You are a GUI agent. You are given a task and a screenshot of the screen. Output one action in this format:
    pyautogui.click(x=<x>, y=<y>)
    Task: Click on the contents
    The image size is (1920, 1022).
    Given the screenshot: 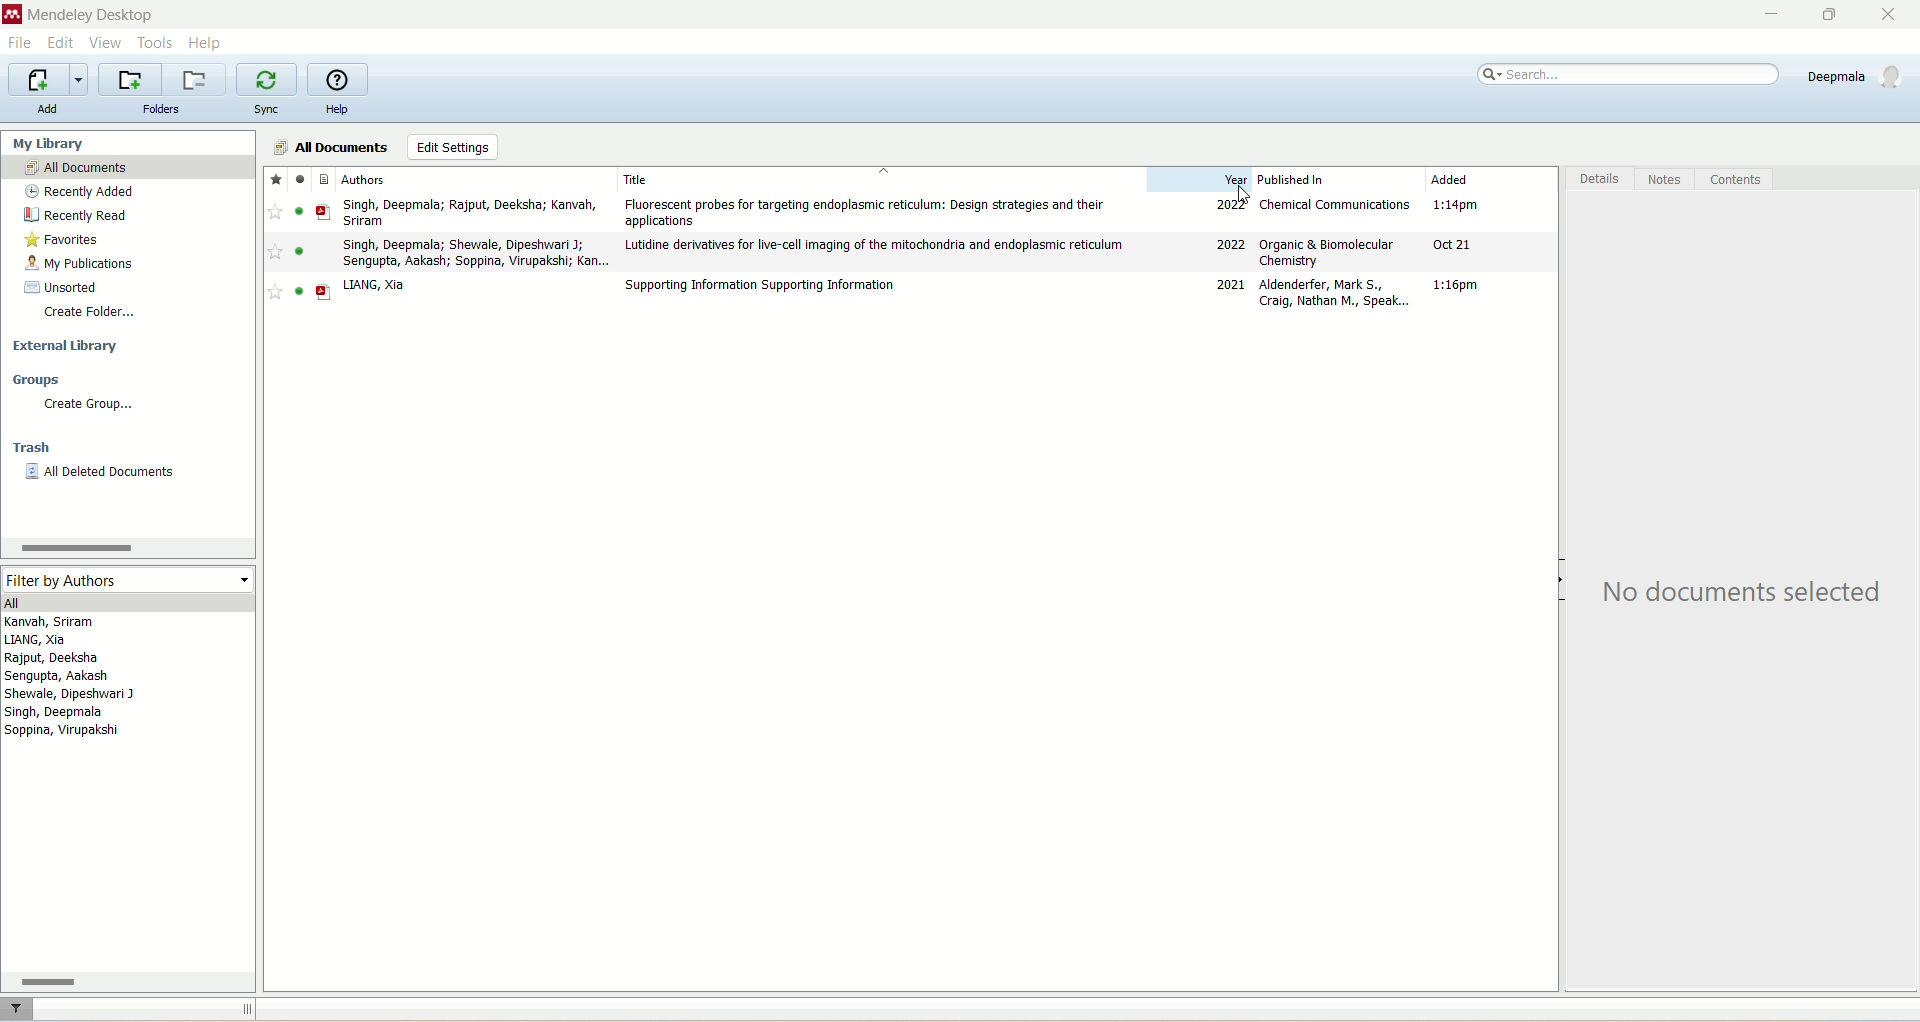 What is the action you would take?
    pyautogui.click(x=1736, y=181)
    